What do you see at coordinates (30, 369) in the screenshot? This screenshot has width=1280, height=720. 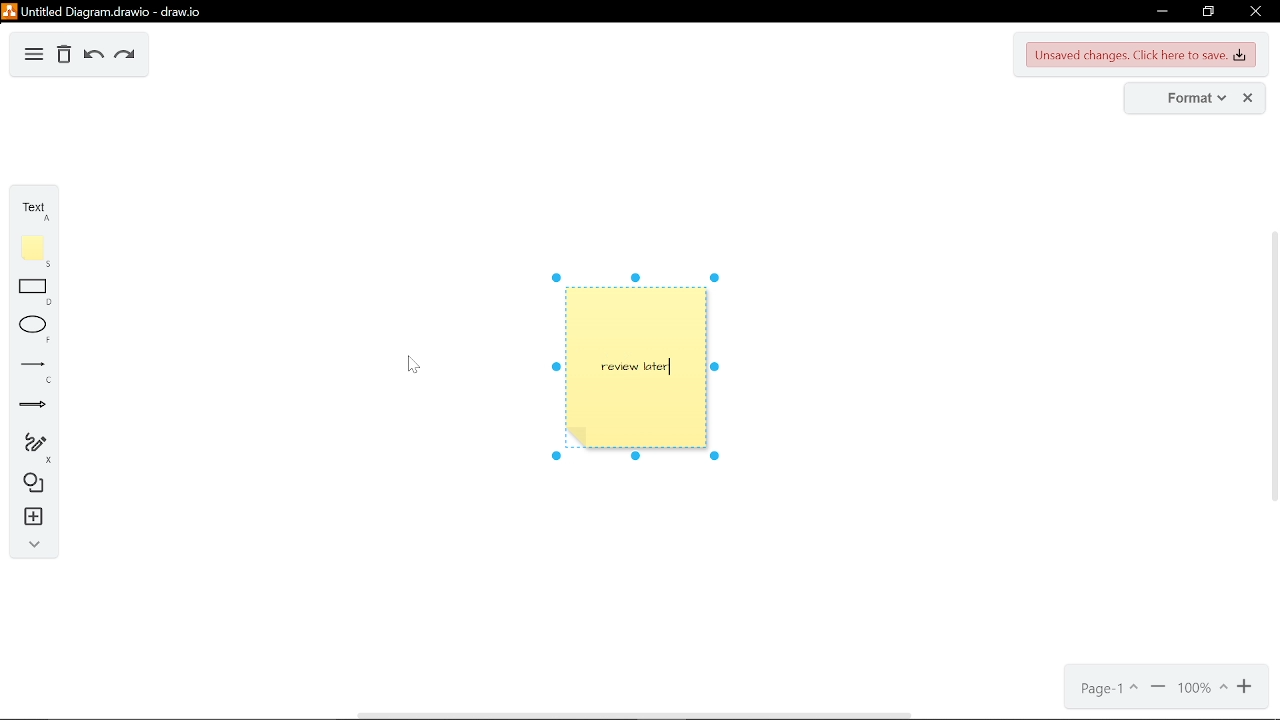 I see `lines` at bounding box center [30, 369].